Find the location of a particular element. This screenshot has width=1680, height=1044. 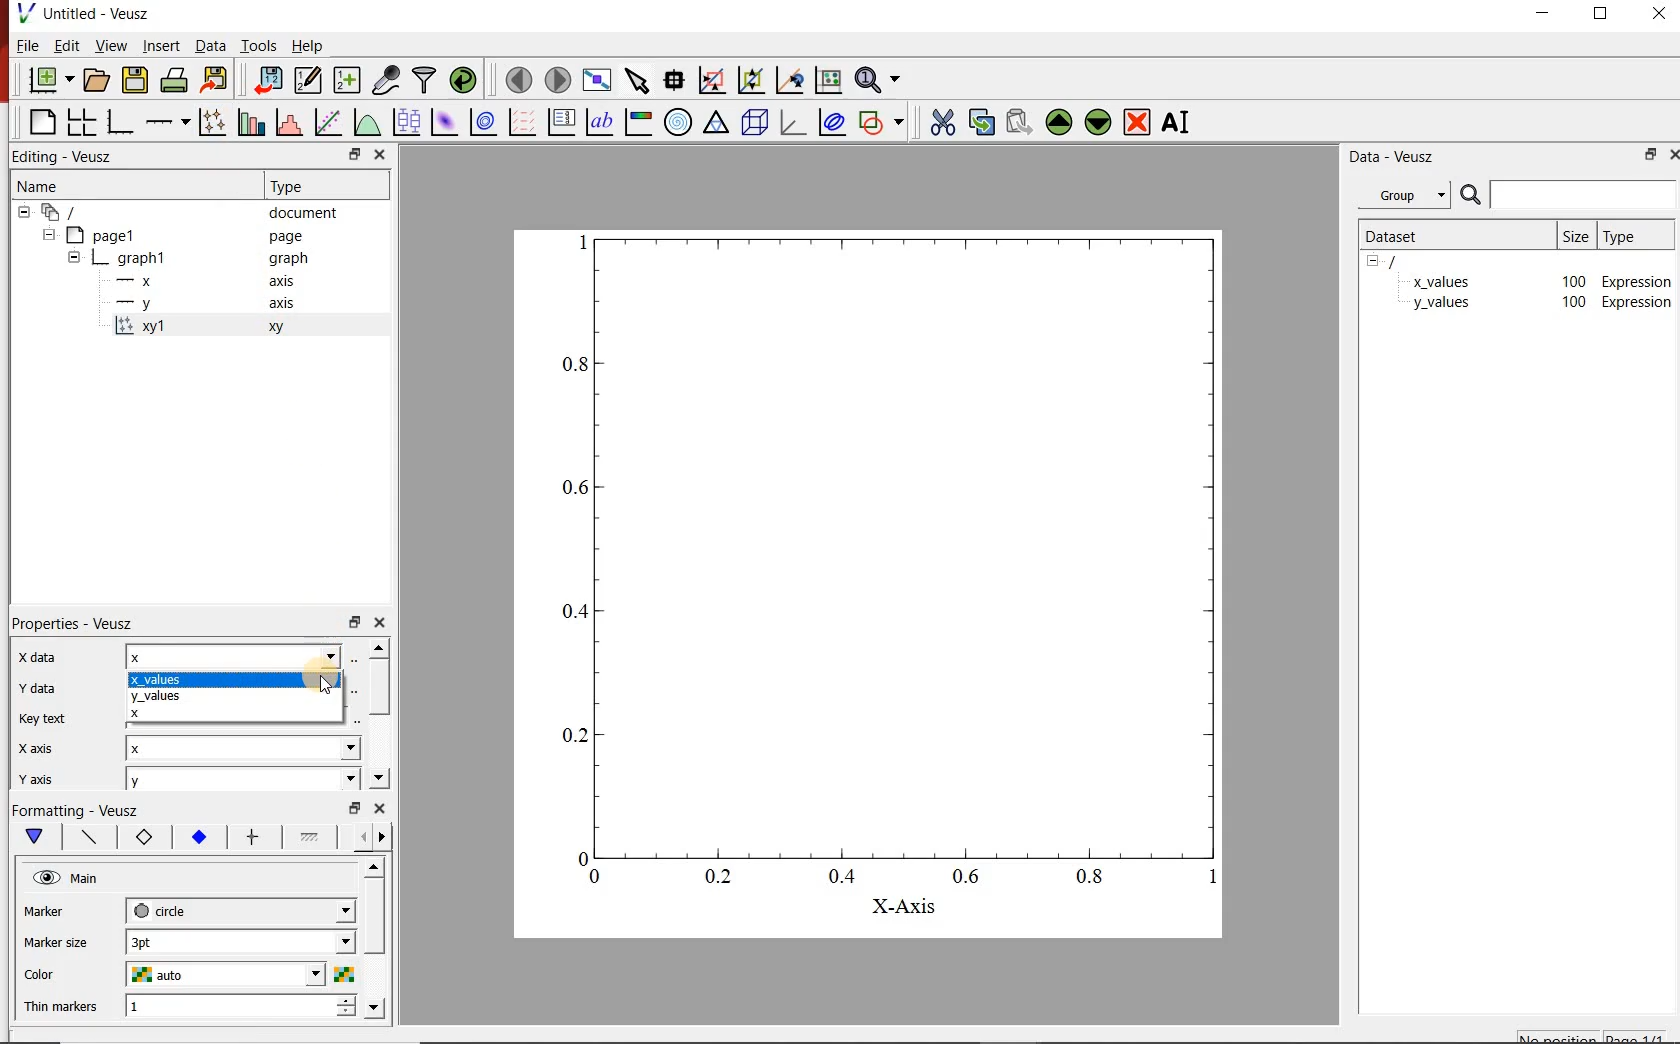

capture remote data is located at coordinates (386, 79).